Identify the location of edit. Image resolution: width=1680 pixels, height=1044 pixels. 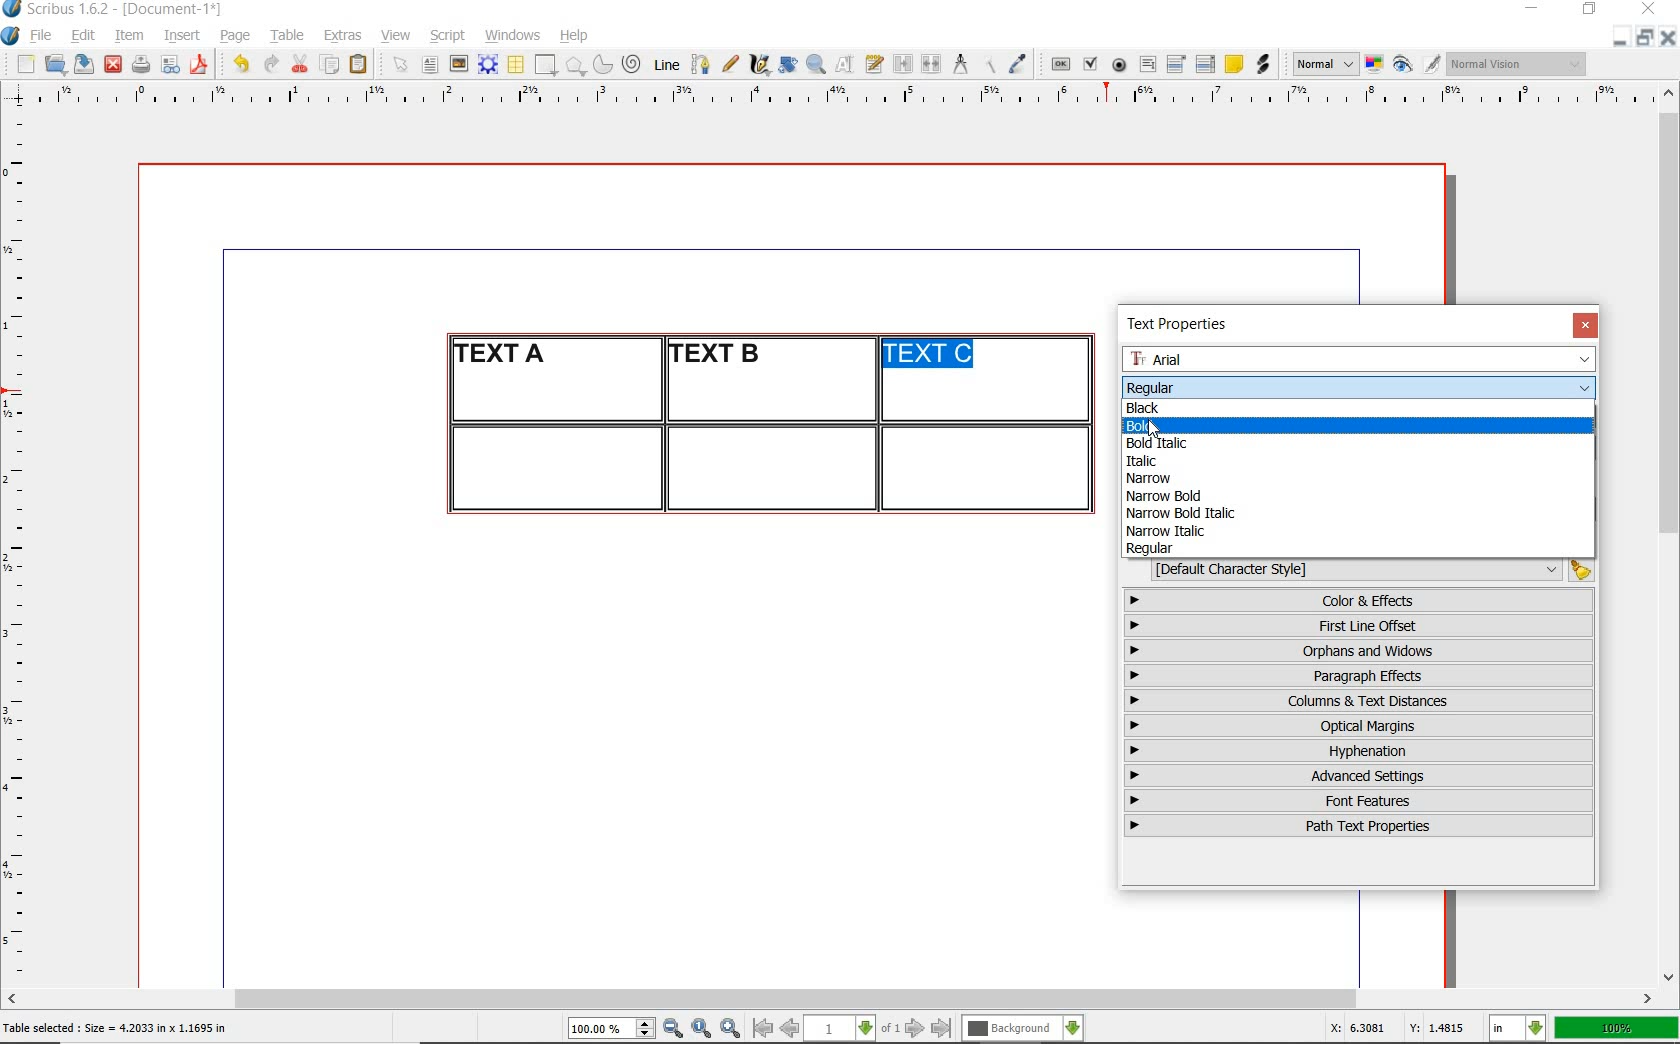
(84, 35).